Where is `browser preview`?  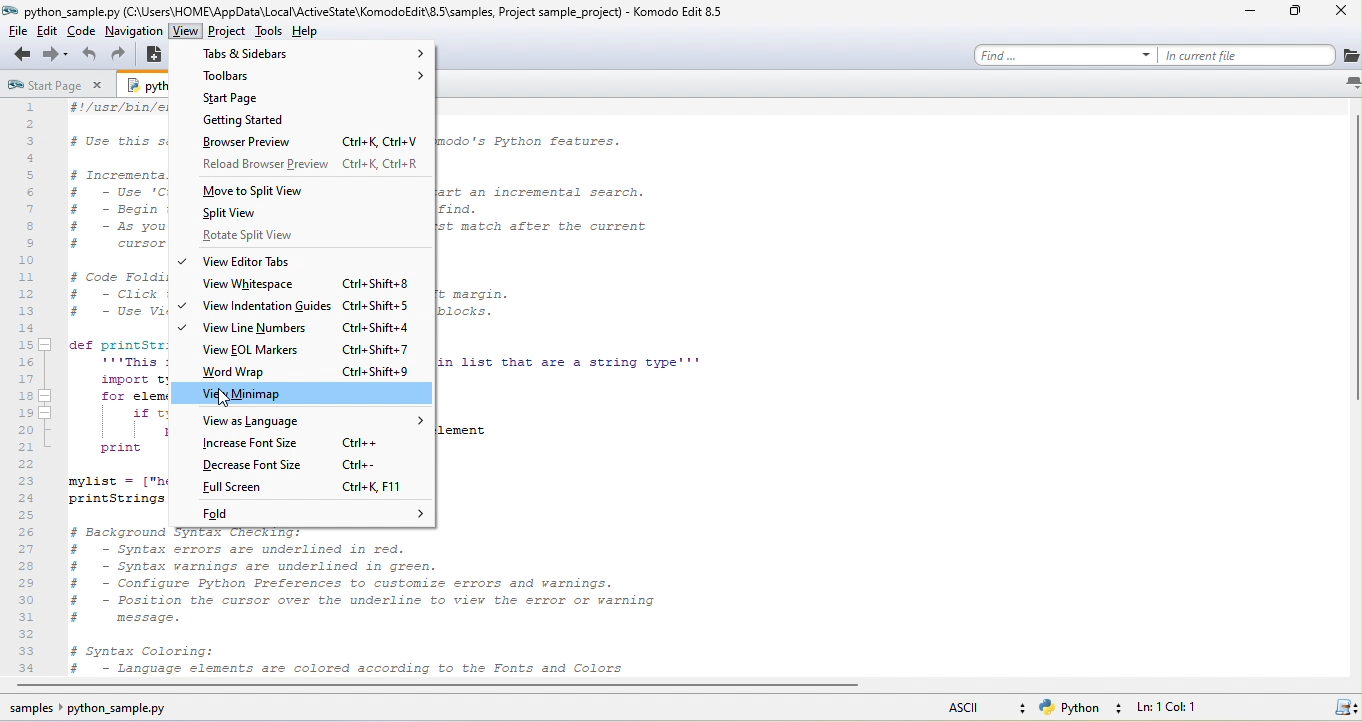
browser preview is located at coordinates (314, 143).